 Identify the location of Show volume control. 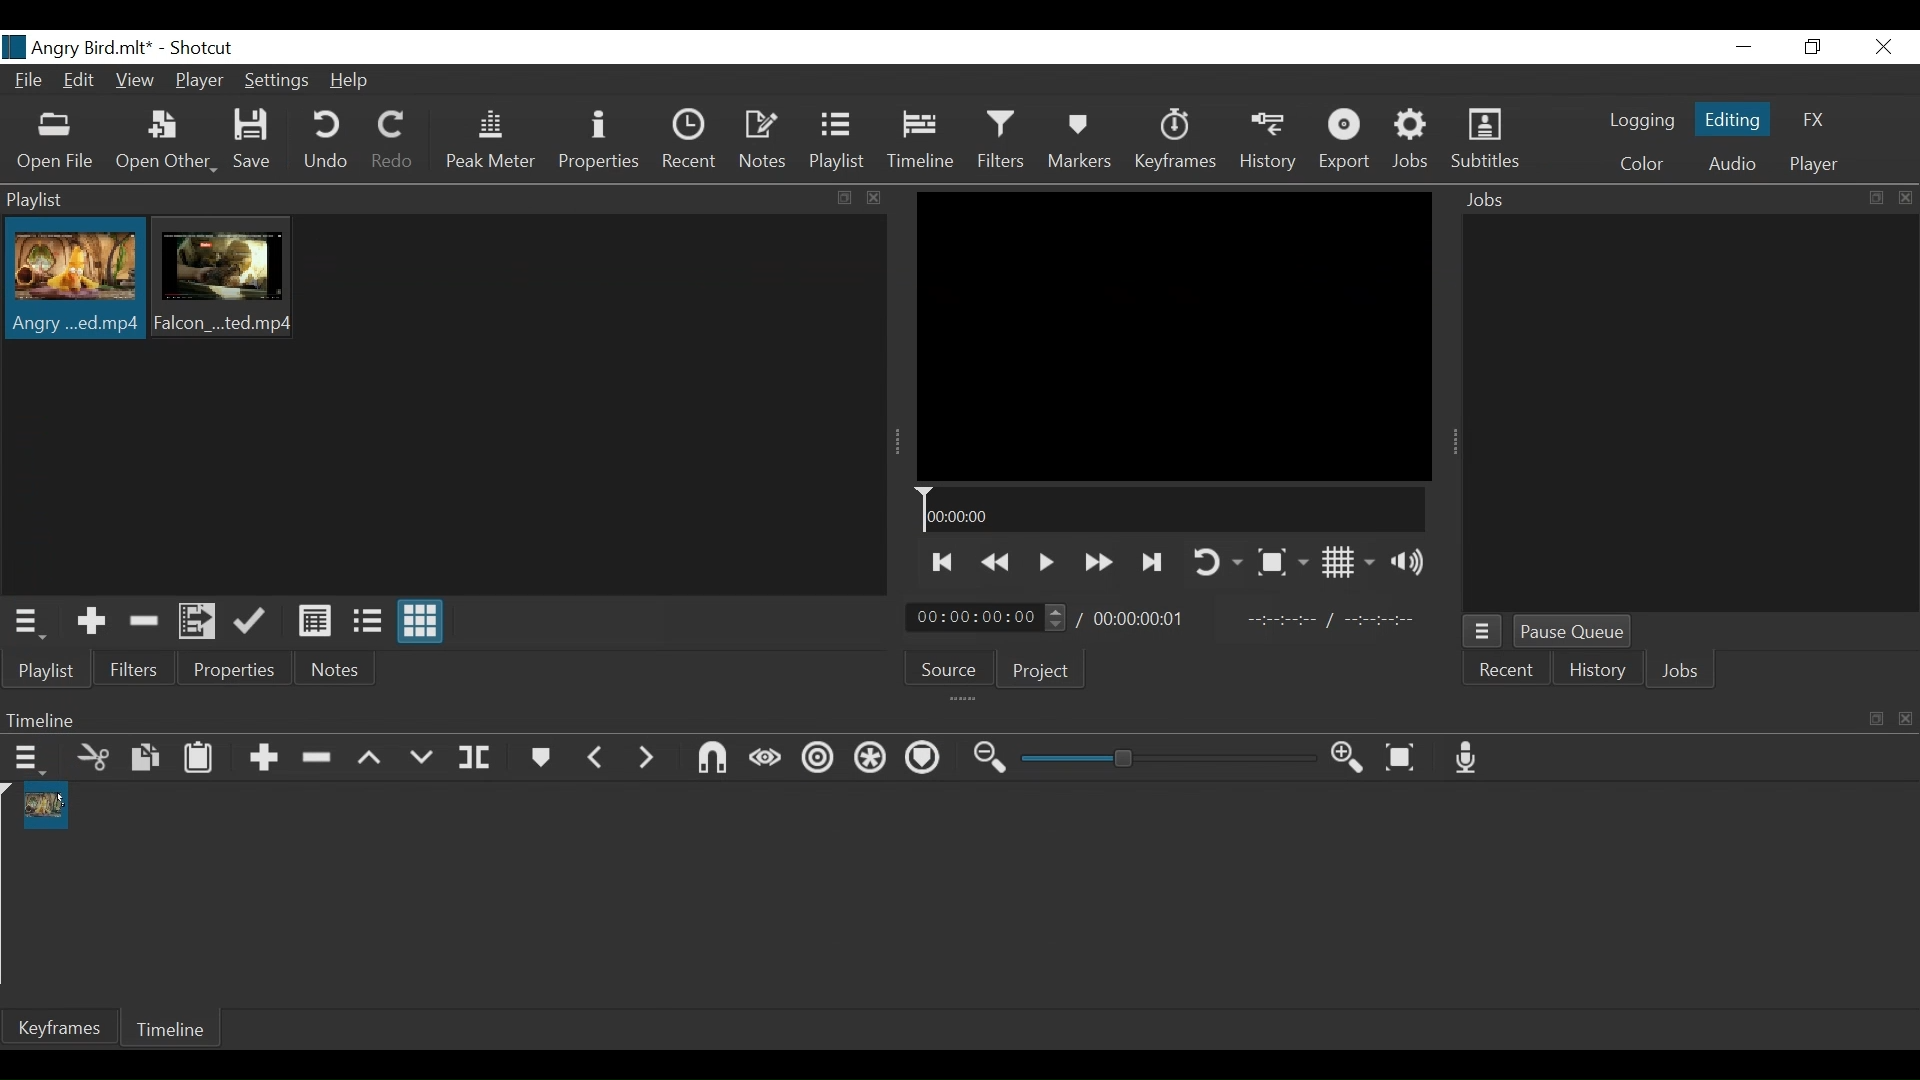
(1412, 561).